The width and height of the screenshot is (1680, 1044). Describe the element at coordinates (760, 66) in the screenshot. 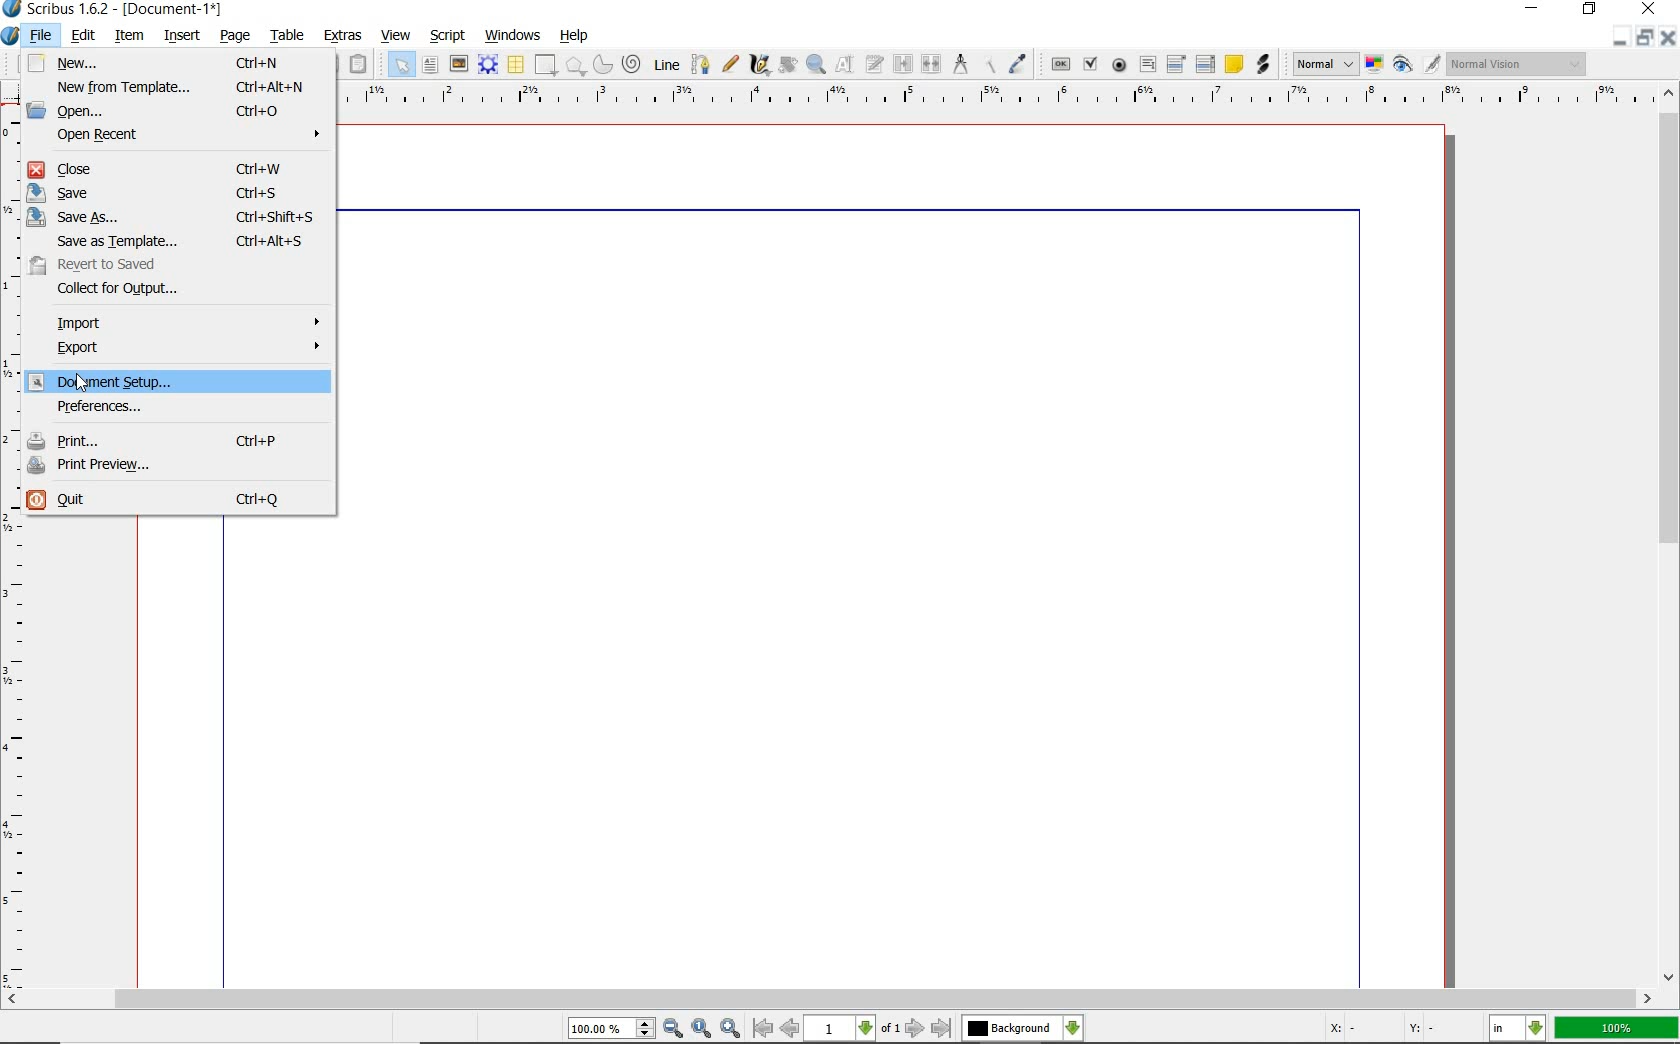

I see `calligraphic line` at that location.